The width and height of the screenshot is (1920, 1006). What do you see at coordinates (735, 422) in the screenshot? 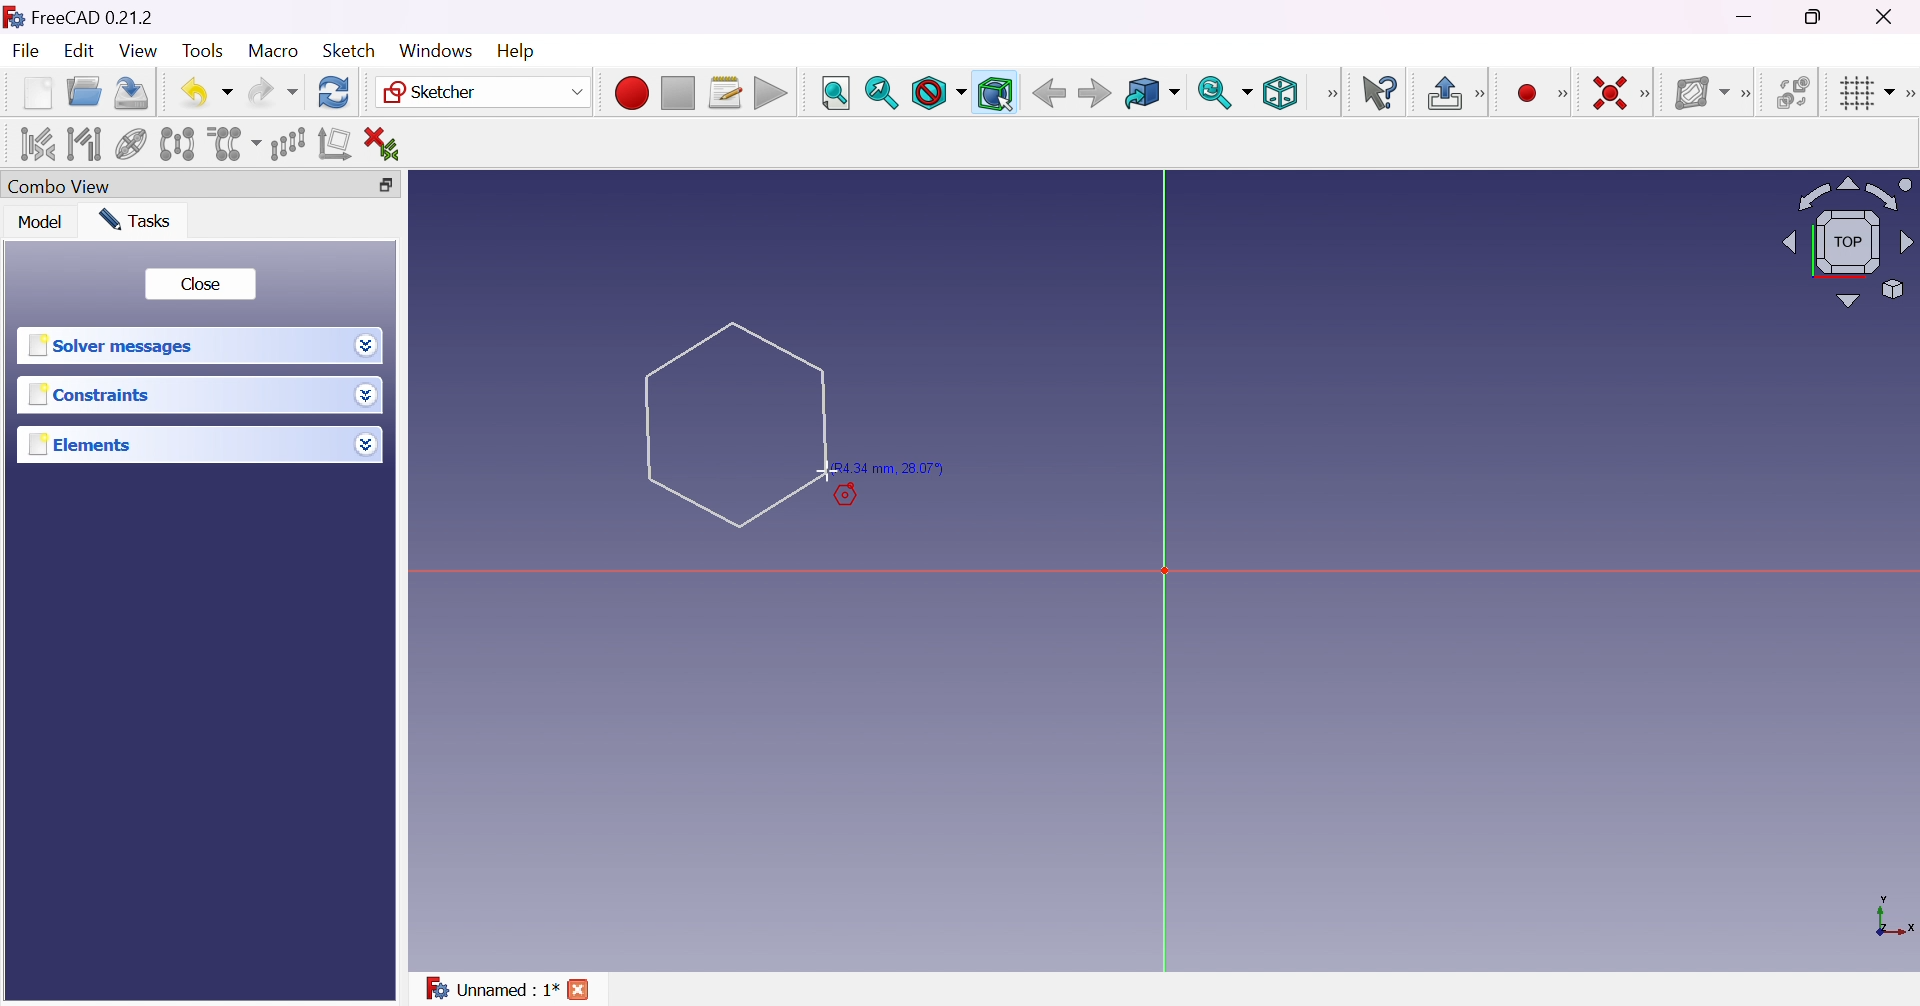
I see `Cursor` at bounding box center [735, 422].